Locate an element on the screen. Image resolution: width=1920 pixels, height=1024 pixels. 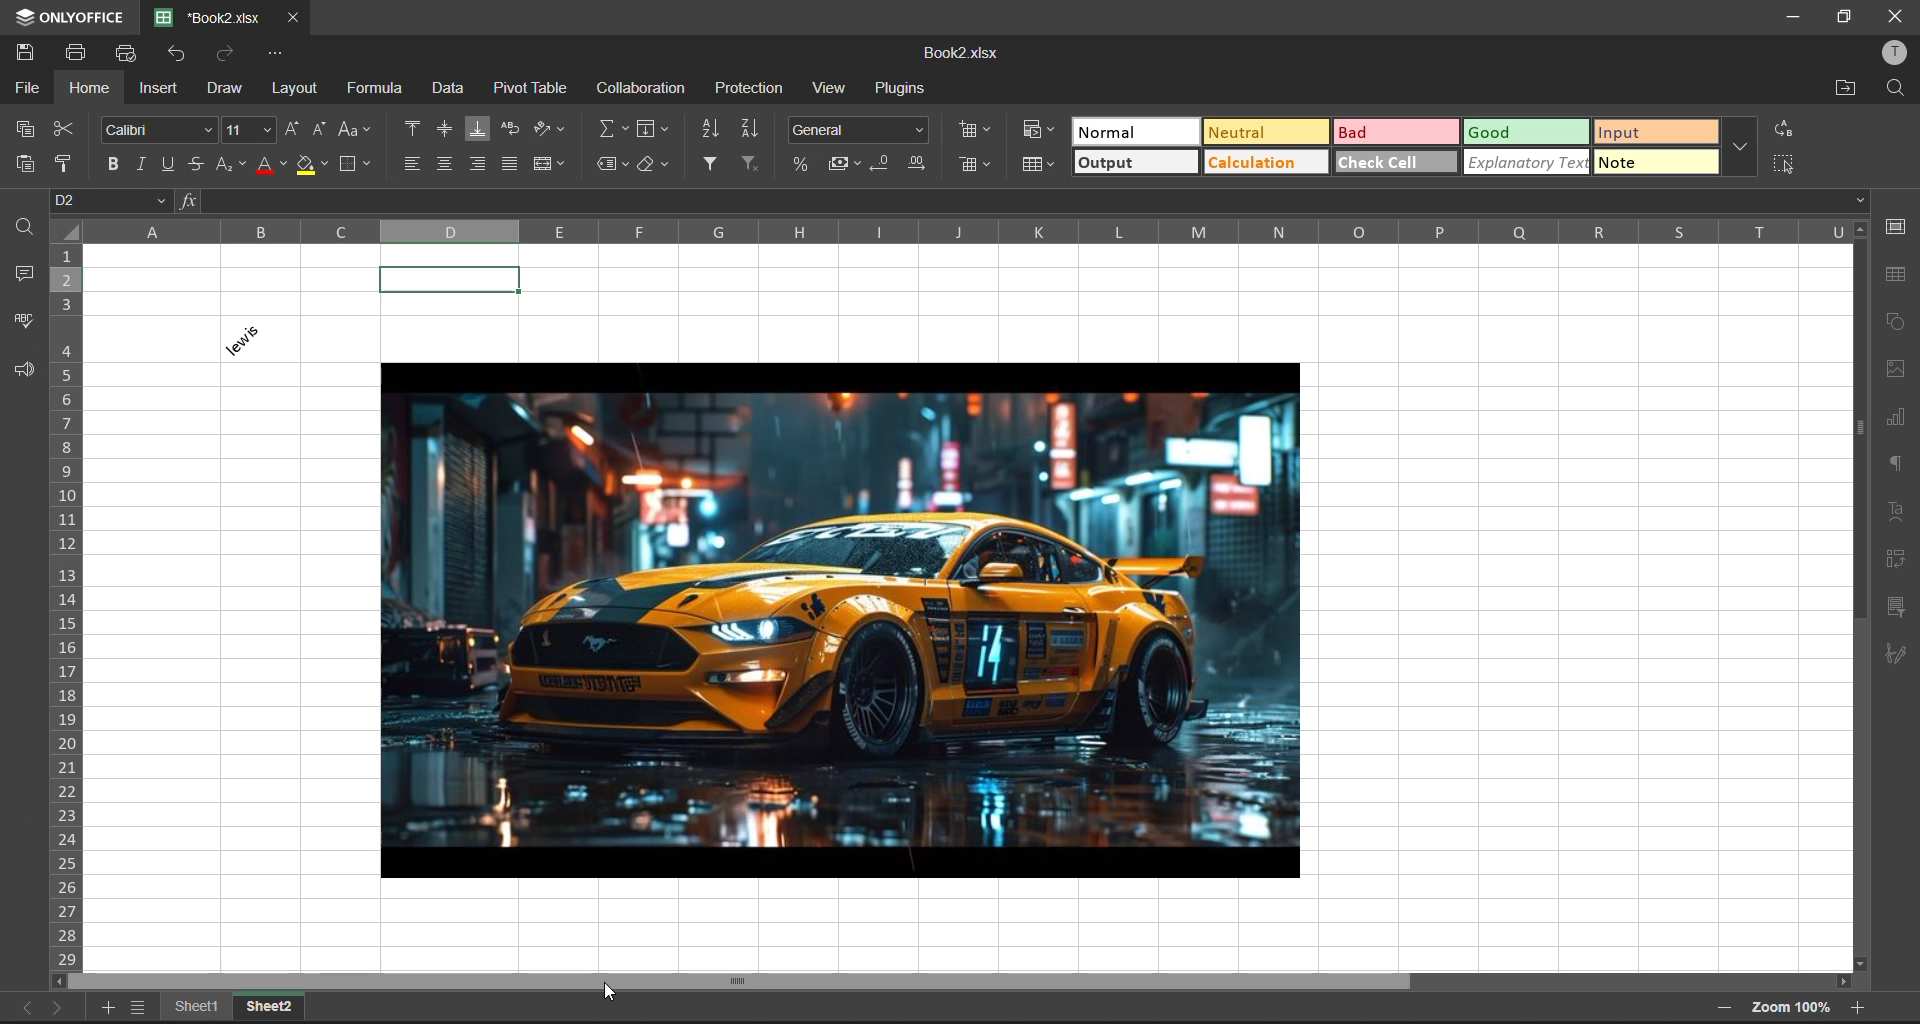
profile is located at coordinates (1896, 55).